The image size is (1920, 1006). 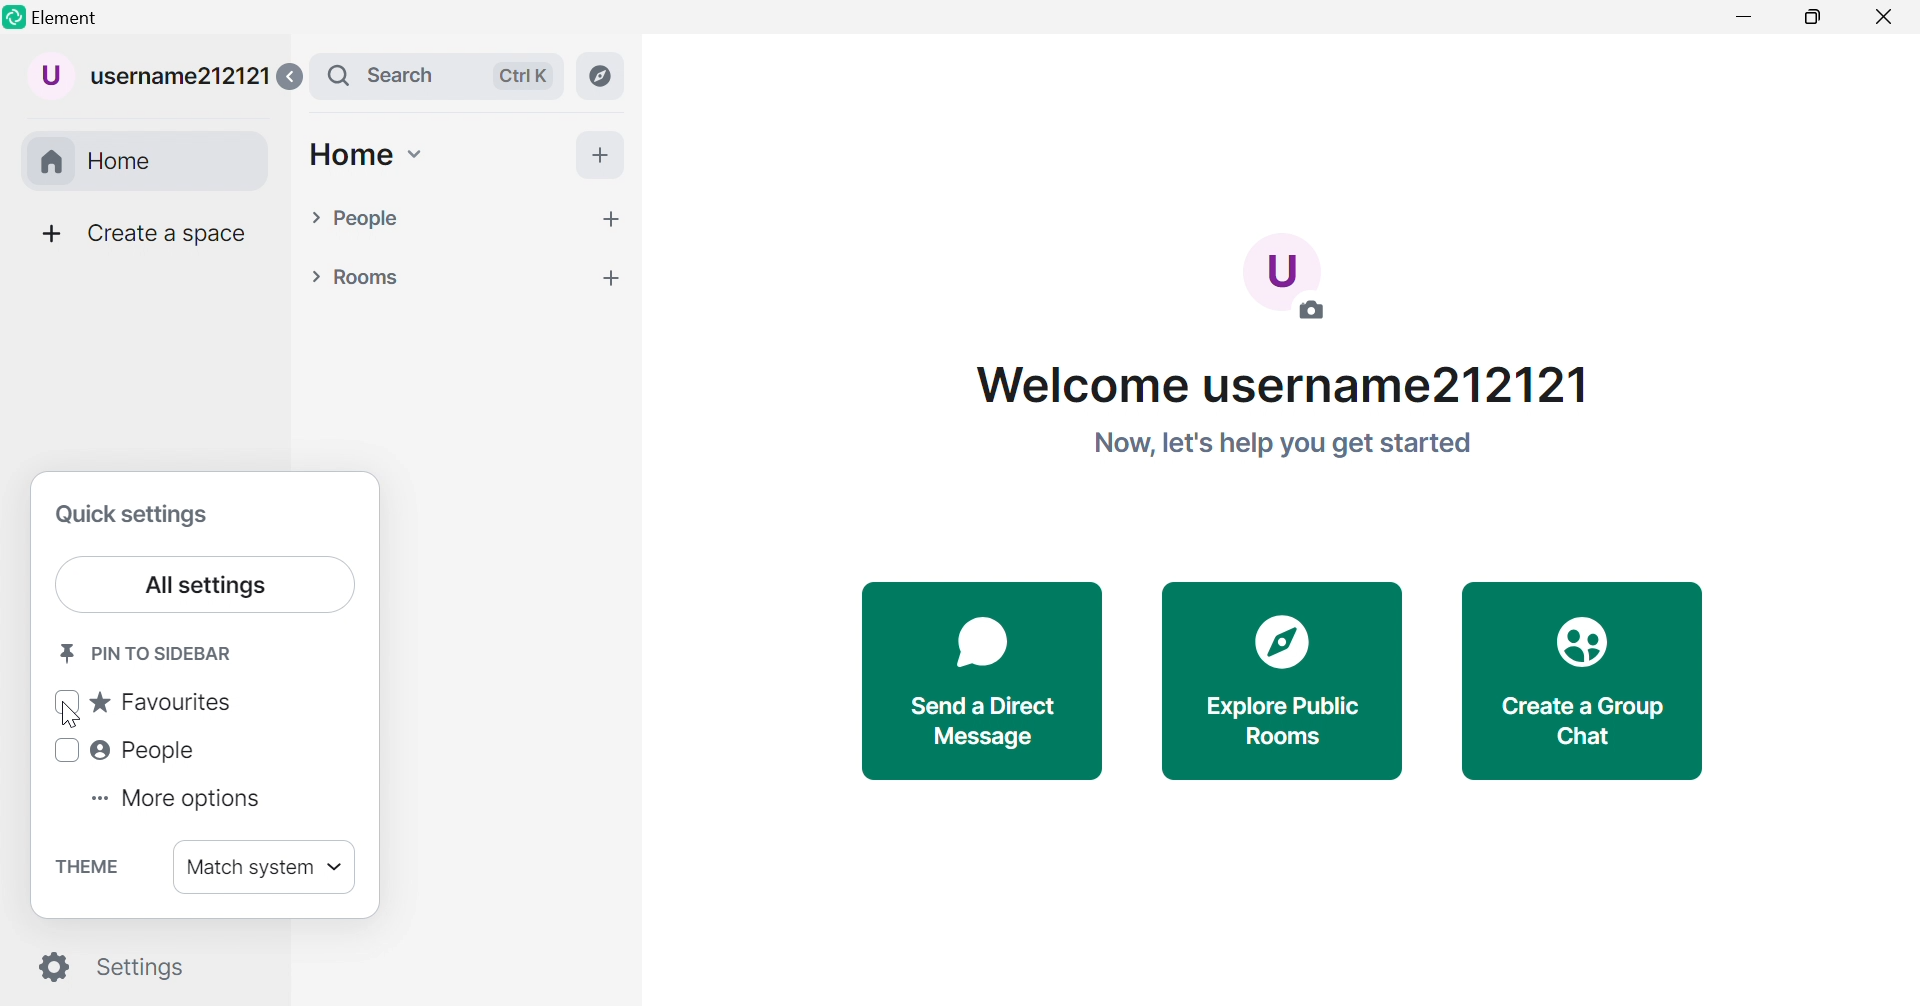 What do you see at coordinates (176, 800) in the screenshot?
I see `More options` at bounding box center [176, 800].